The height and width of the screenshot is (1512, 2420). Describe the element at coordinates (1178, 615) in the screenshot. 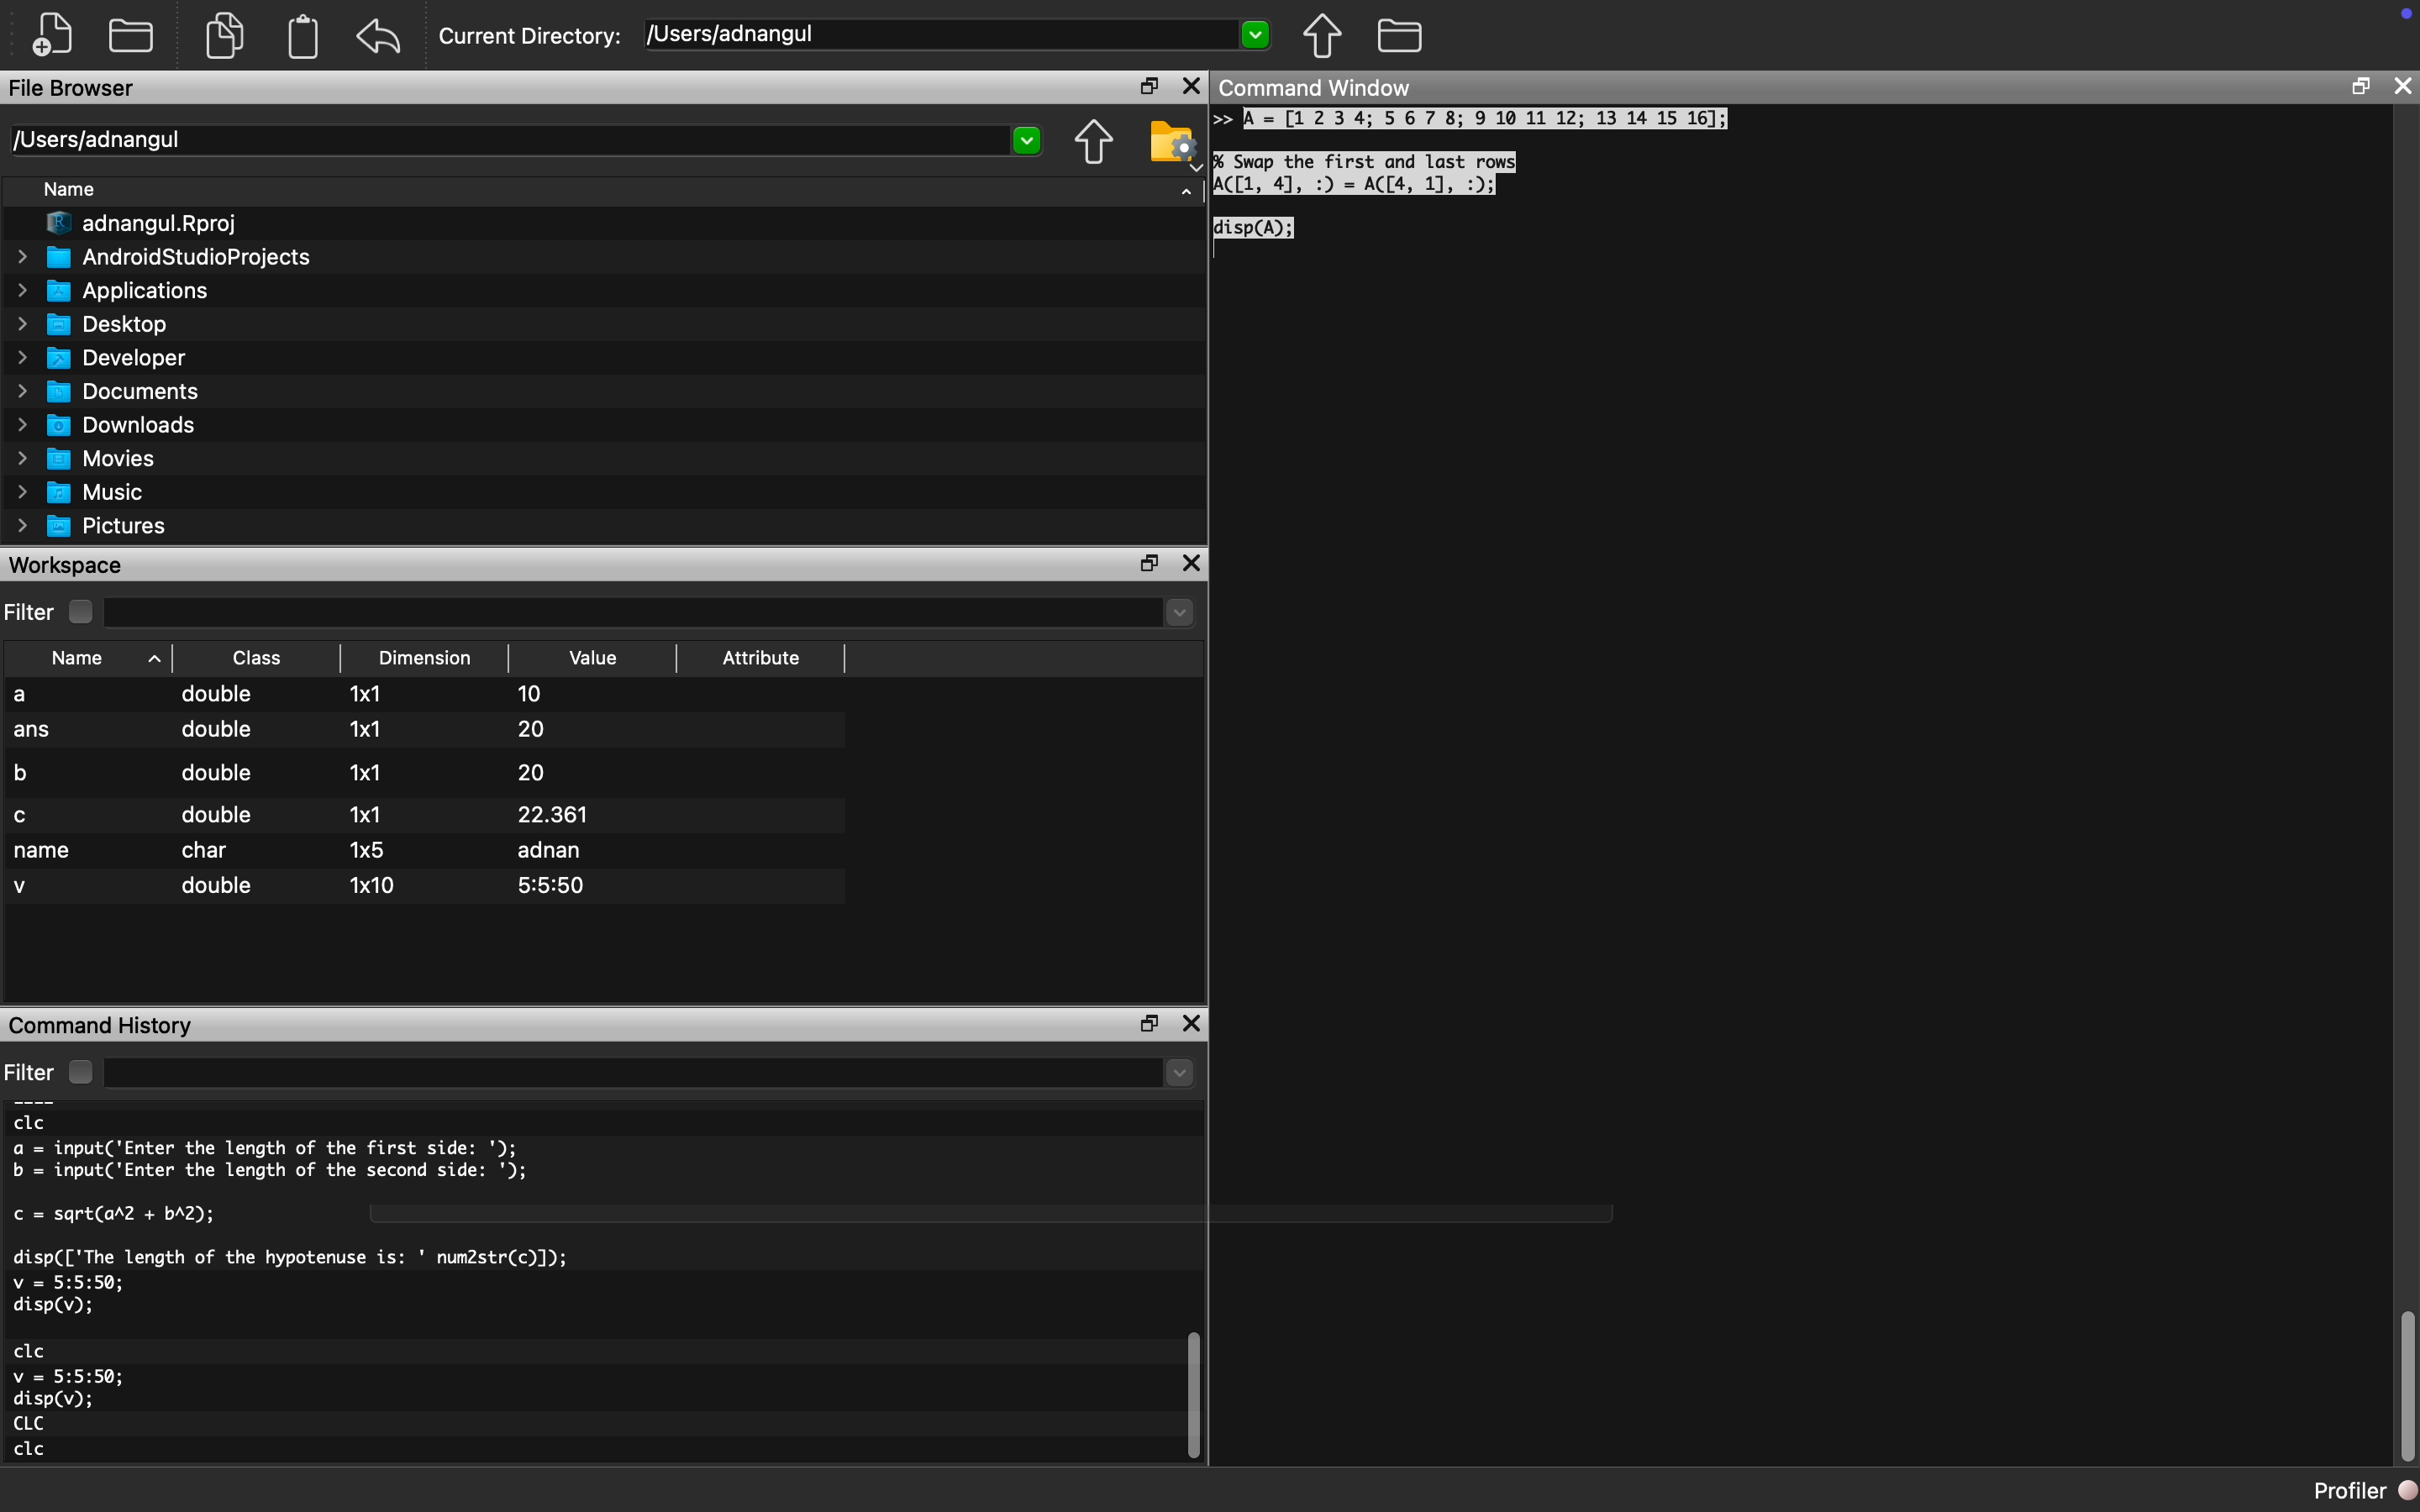

I see `Dropdown` at that location.